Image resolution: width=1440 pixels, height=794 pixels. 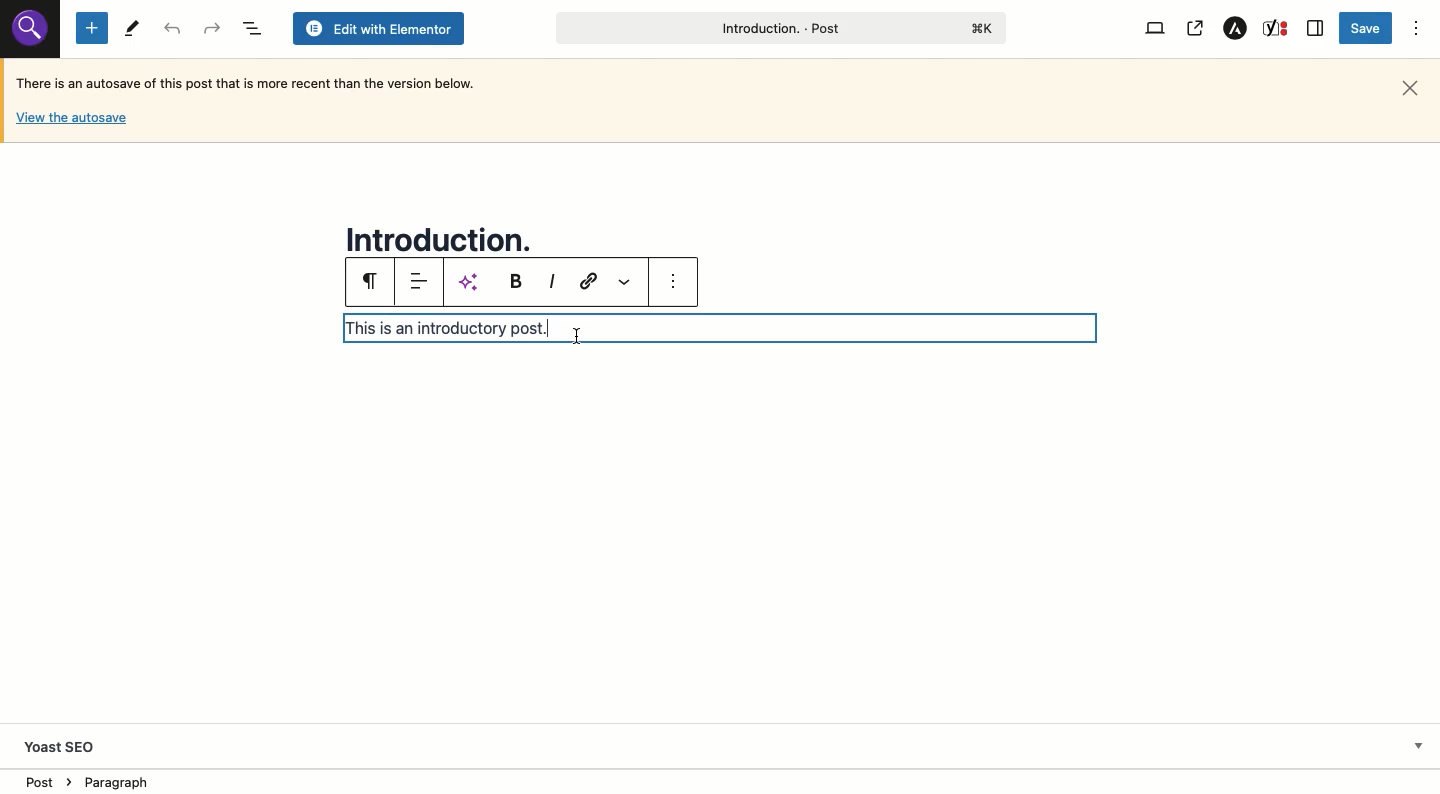 What do you see at coordinates (378, 29) in the screenshot?
I see `Edit with elementor` at bounding box center [378, 29].